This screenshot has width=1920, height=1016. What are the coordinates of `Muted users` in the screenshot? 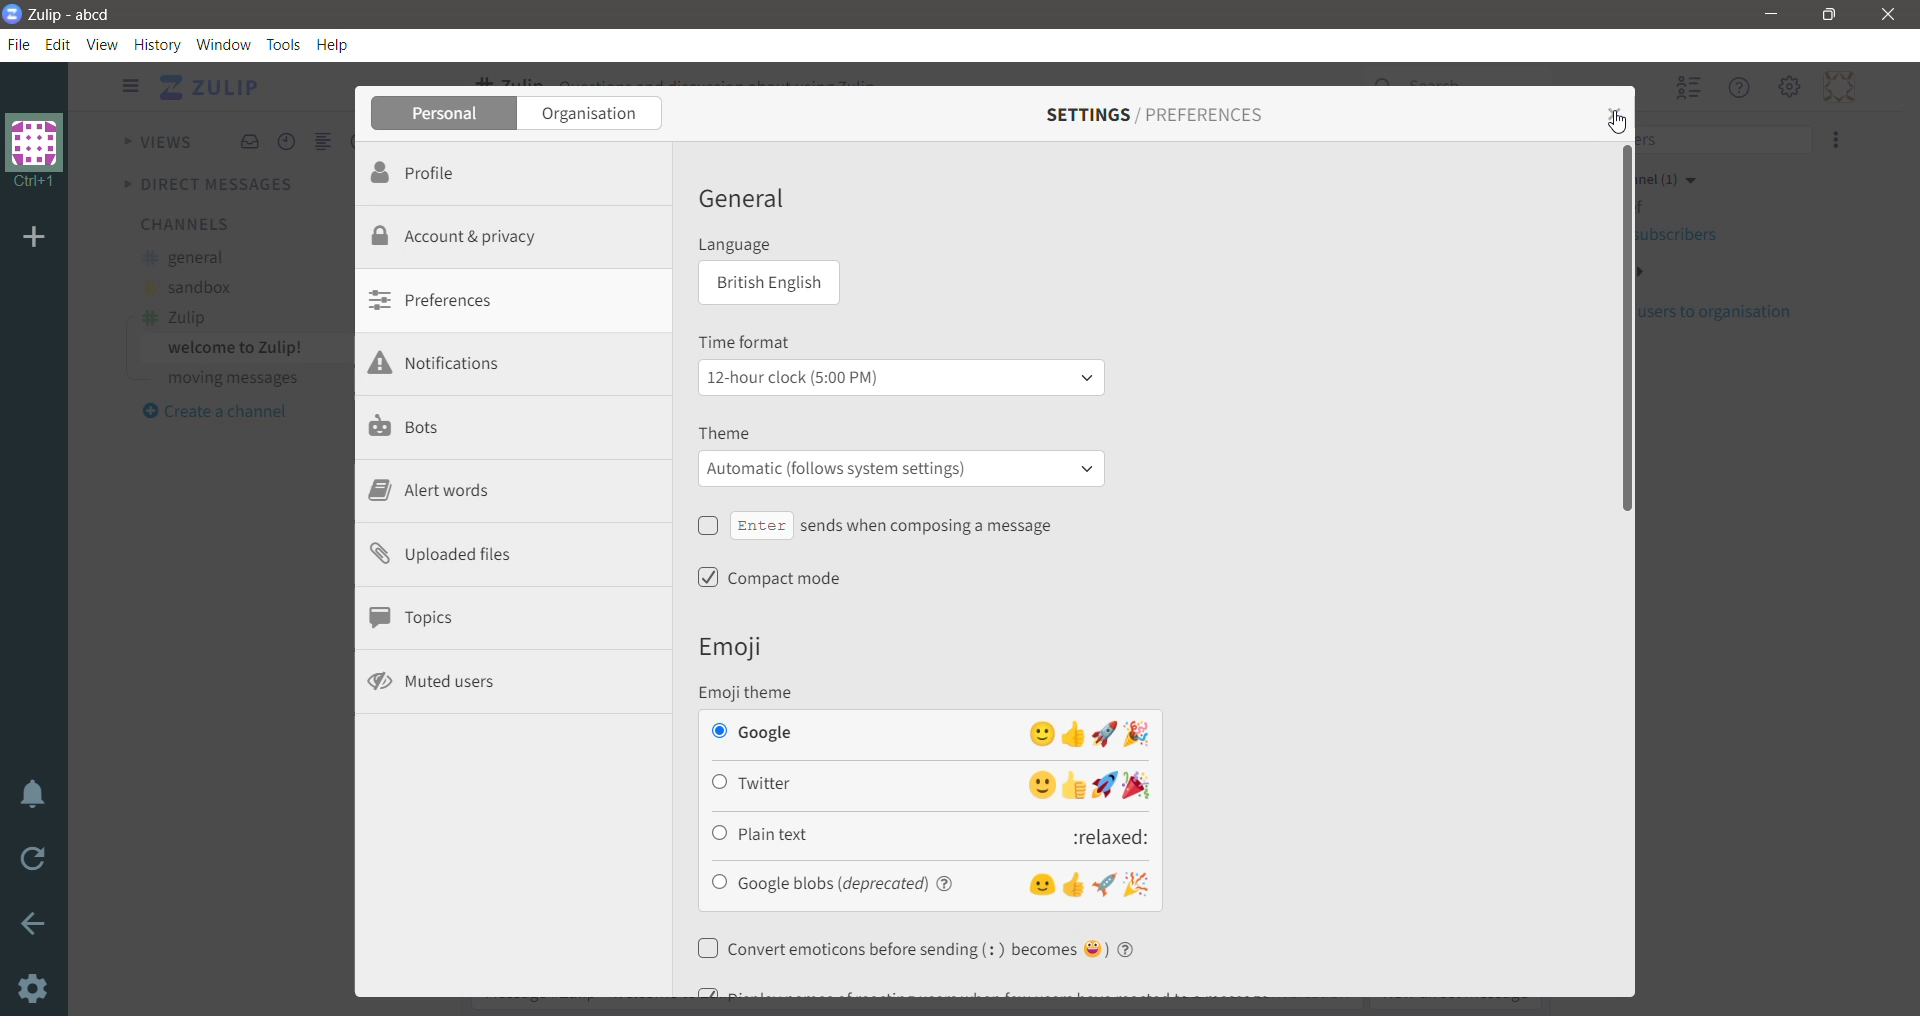 It's located at (440, 680).